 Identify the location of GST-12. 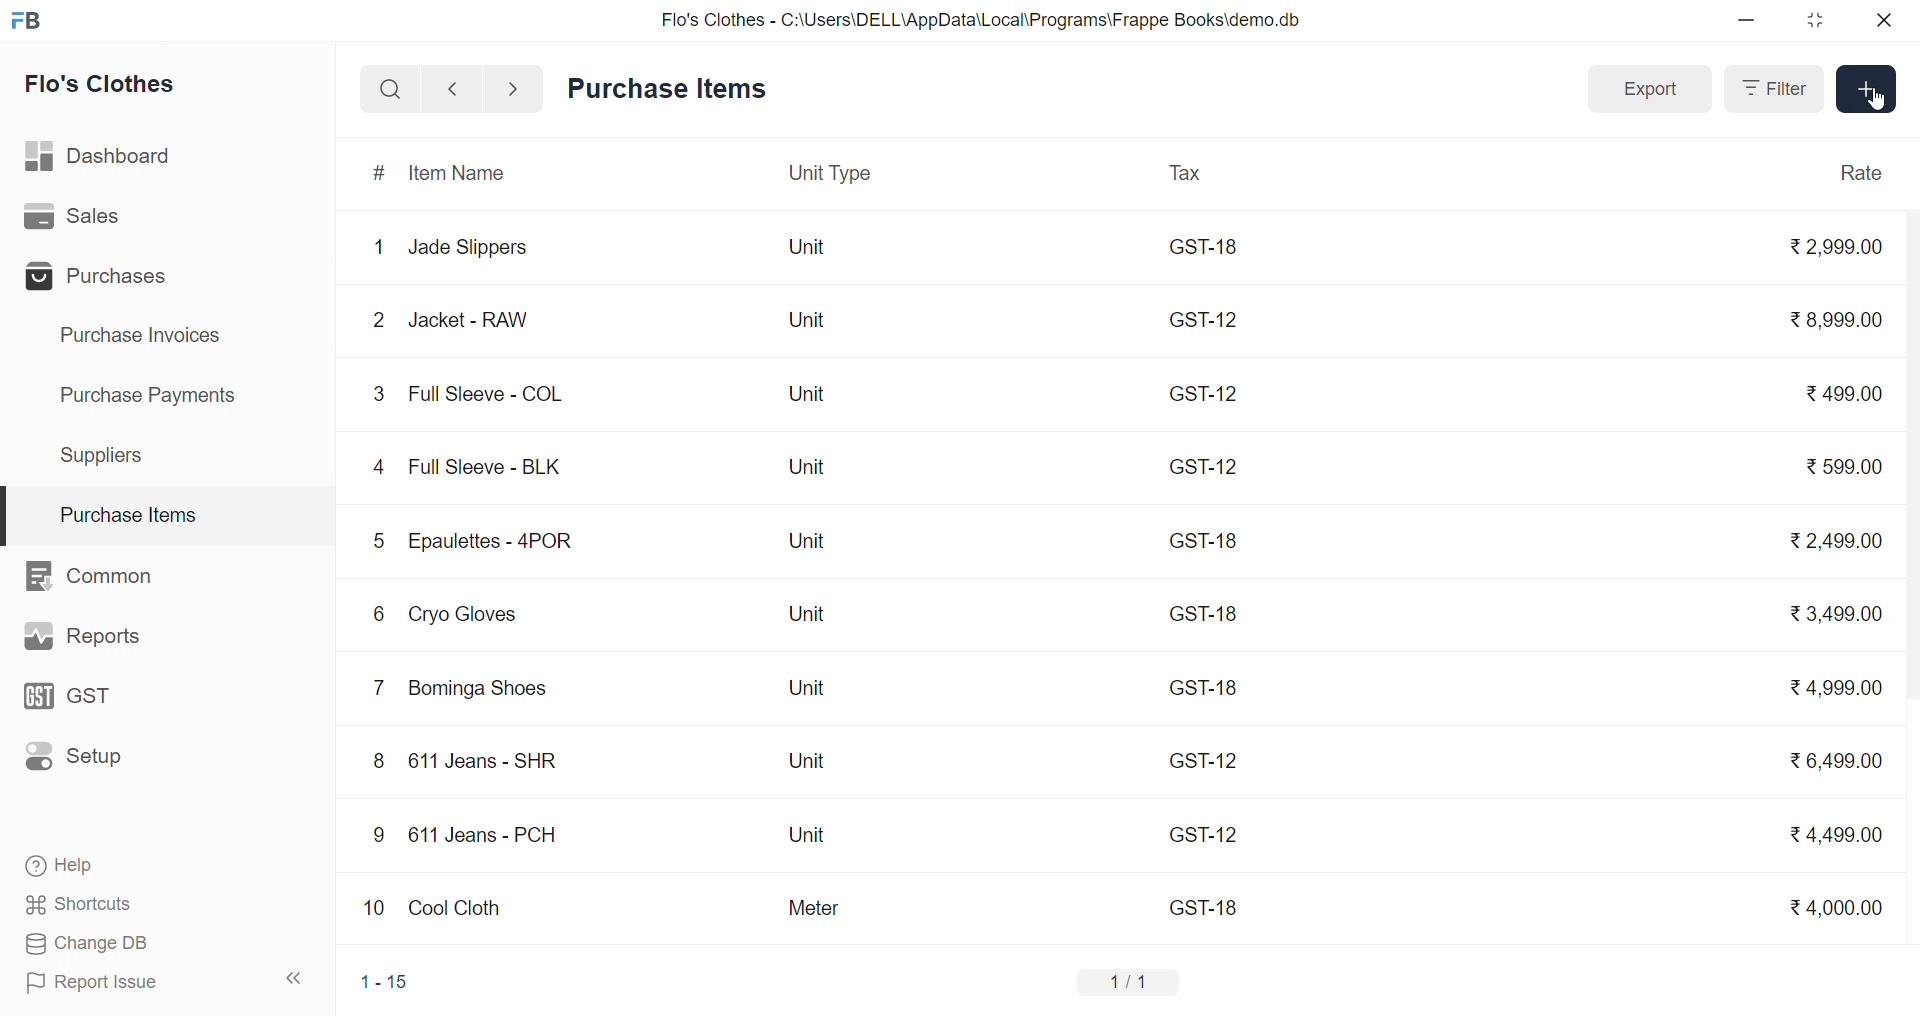
(1207, 398).